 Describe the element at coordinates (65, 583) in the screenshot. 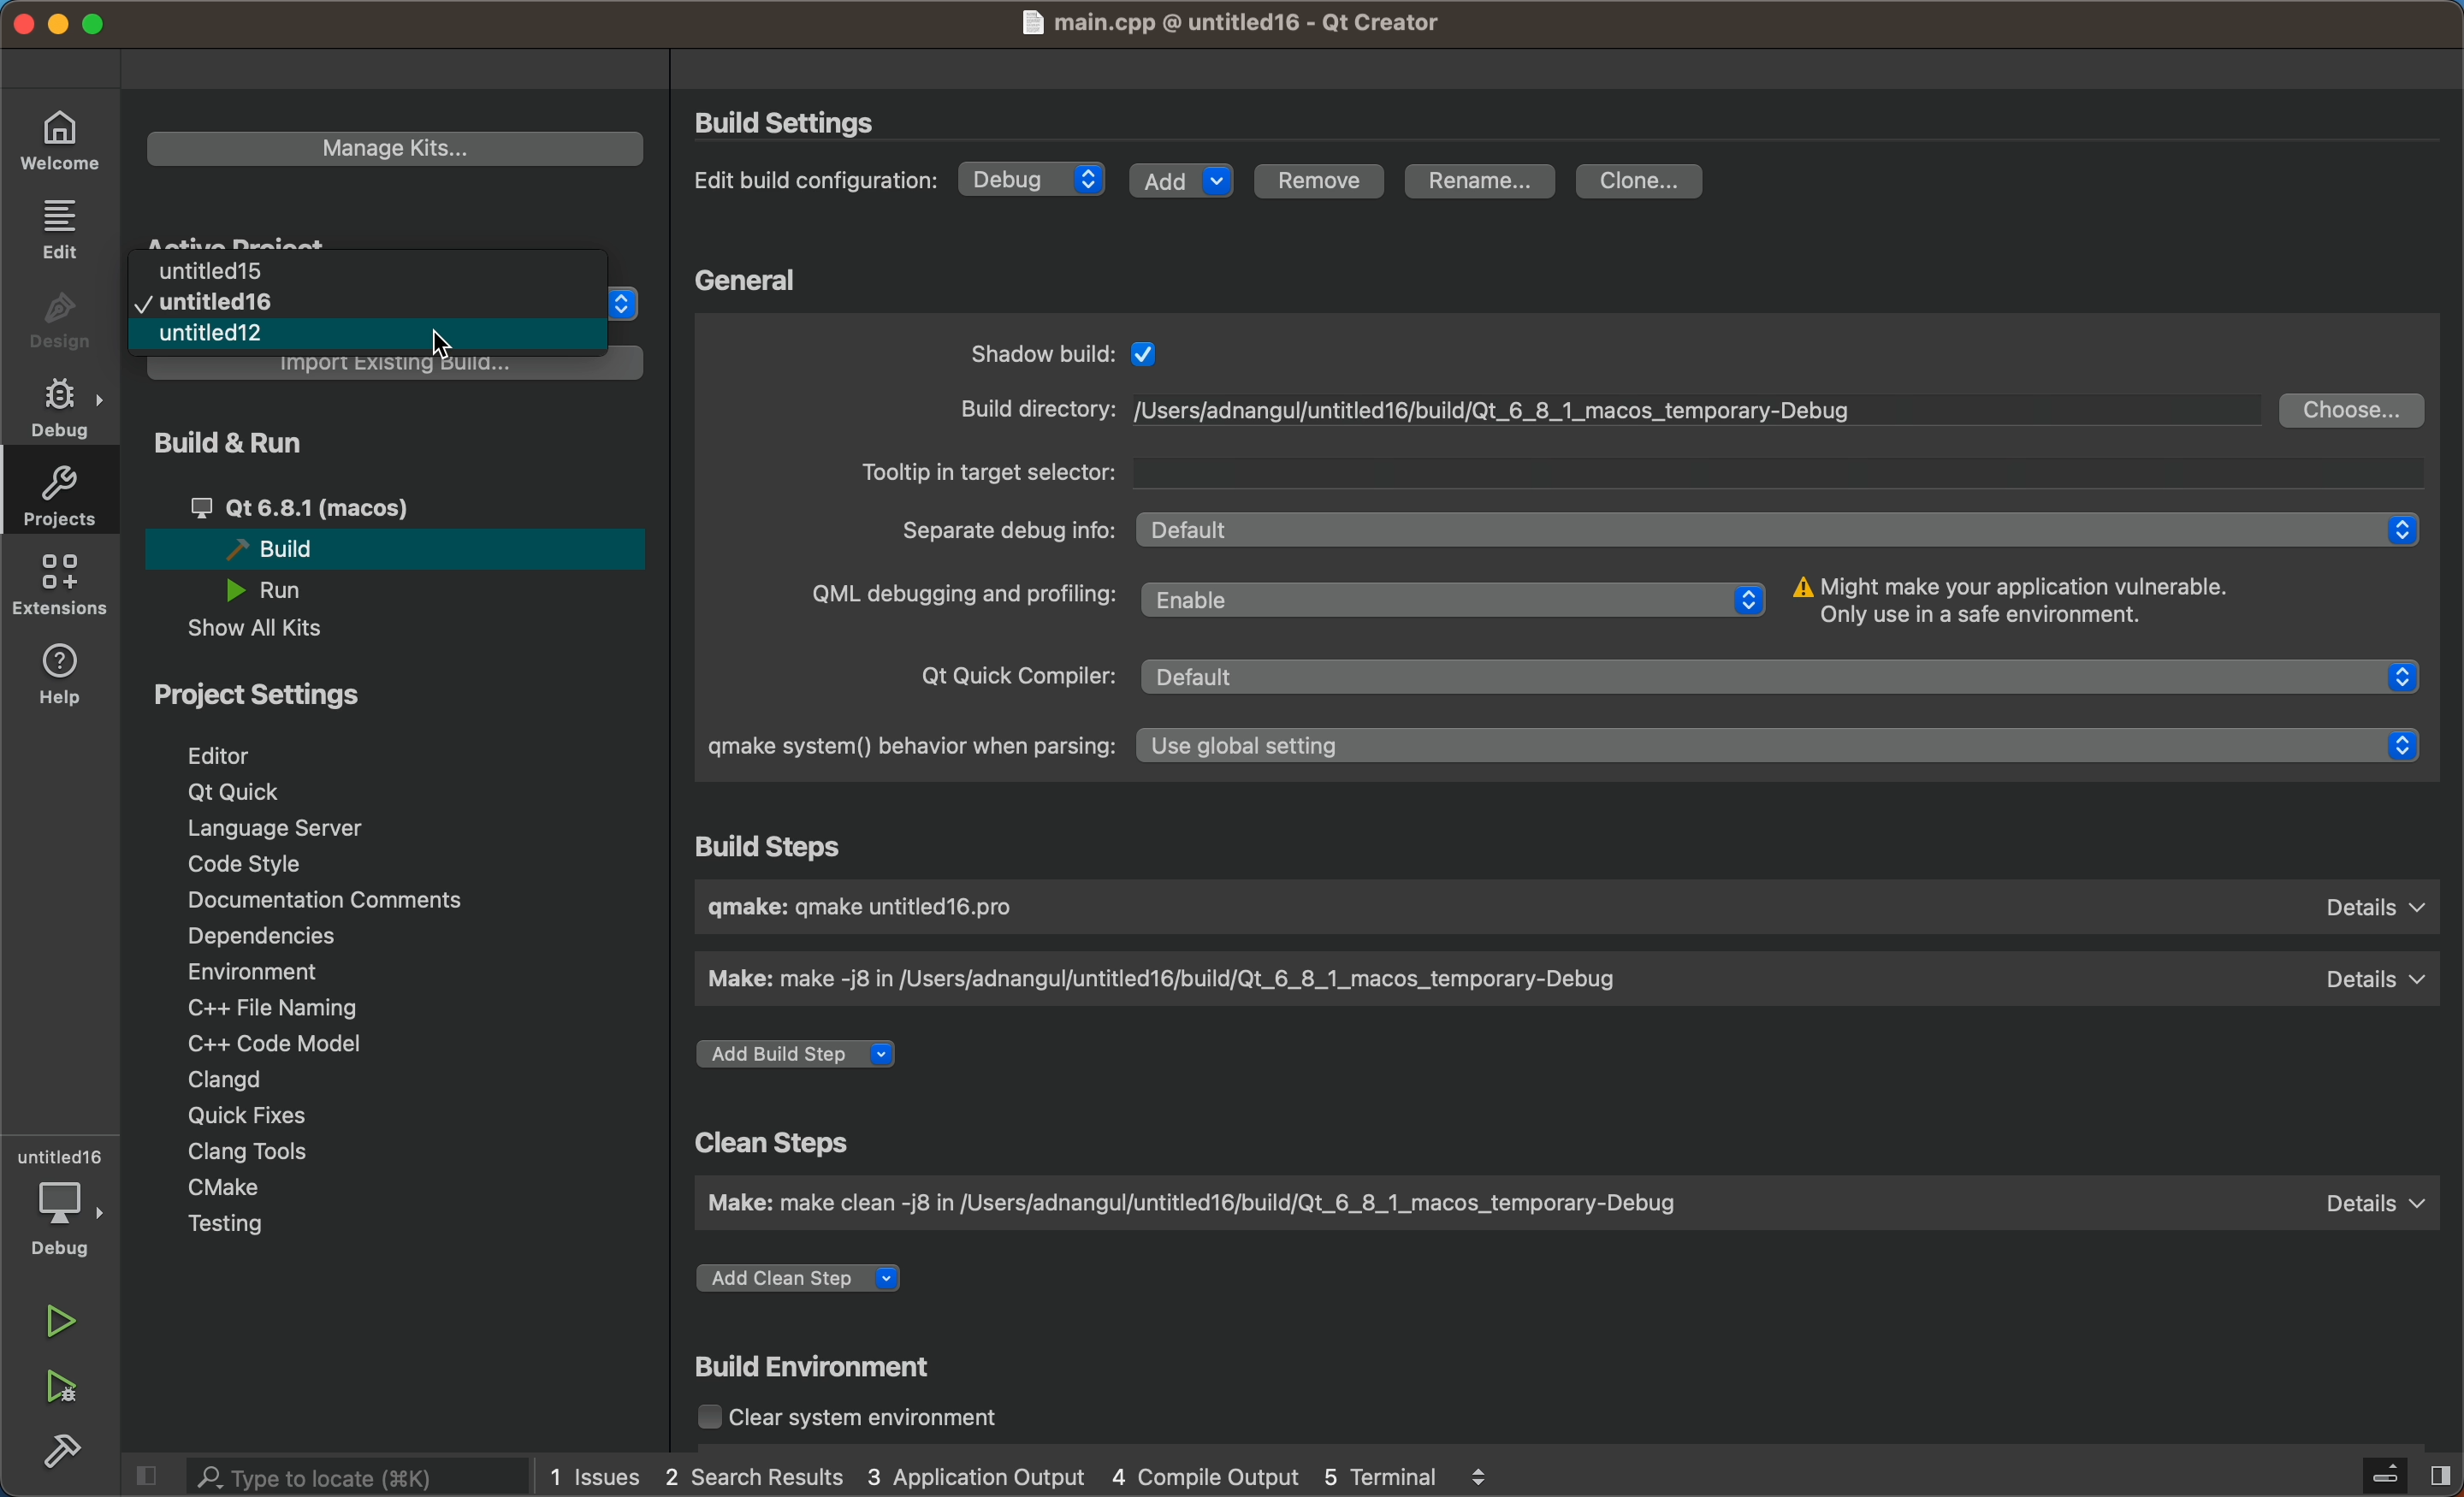

I see `extensions` at that location.